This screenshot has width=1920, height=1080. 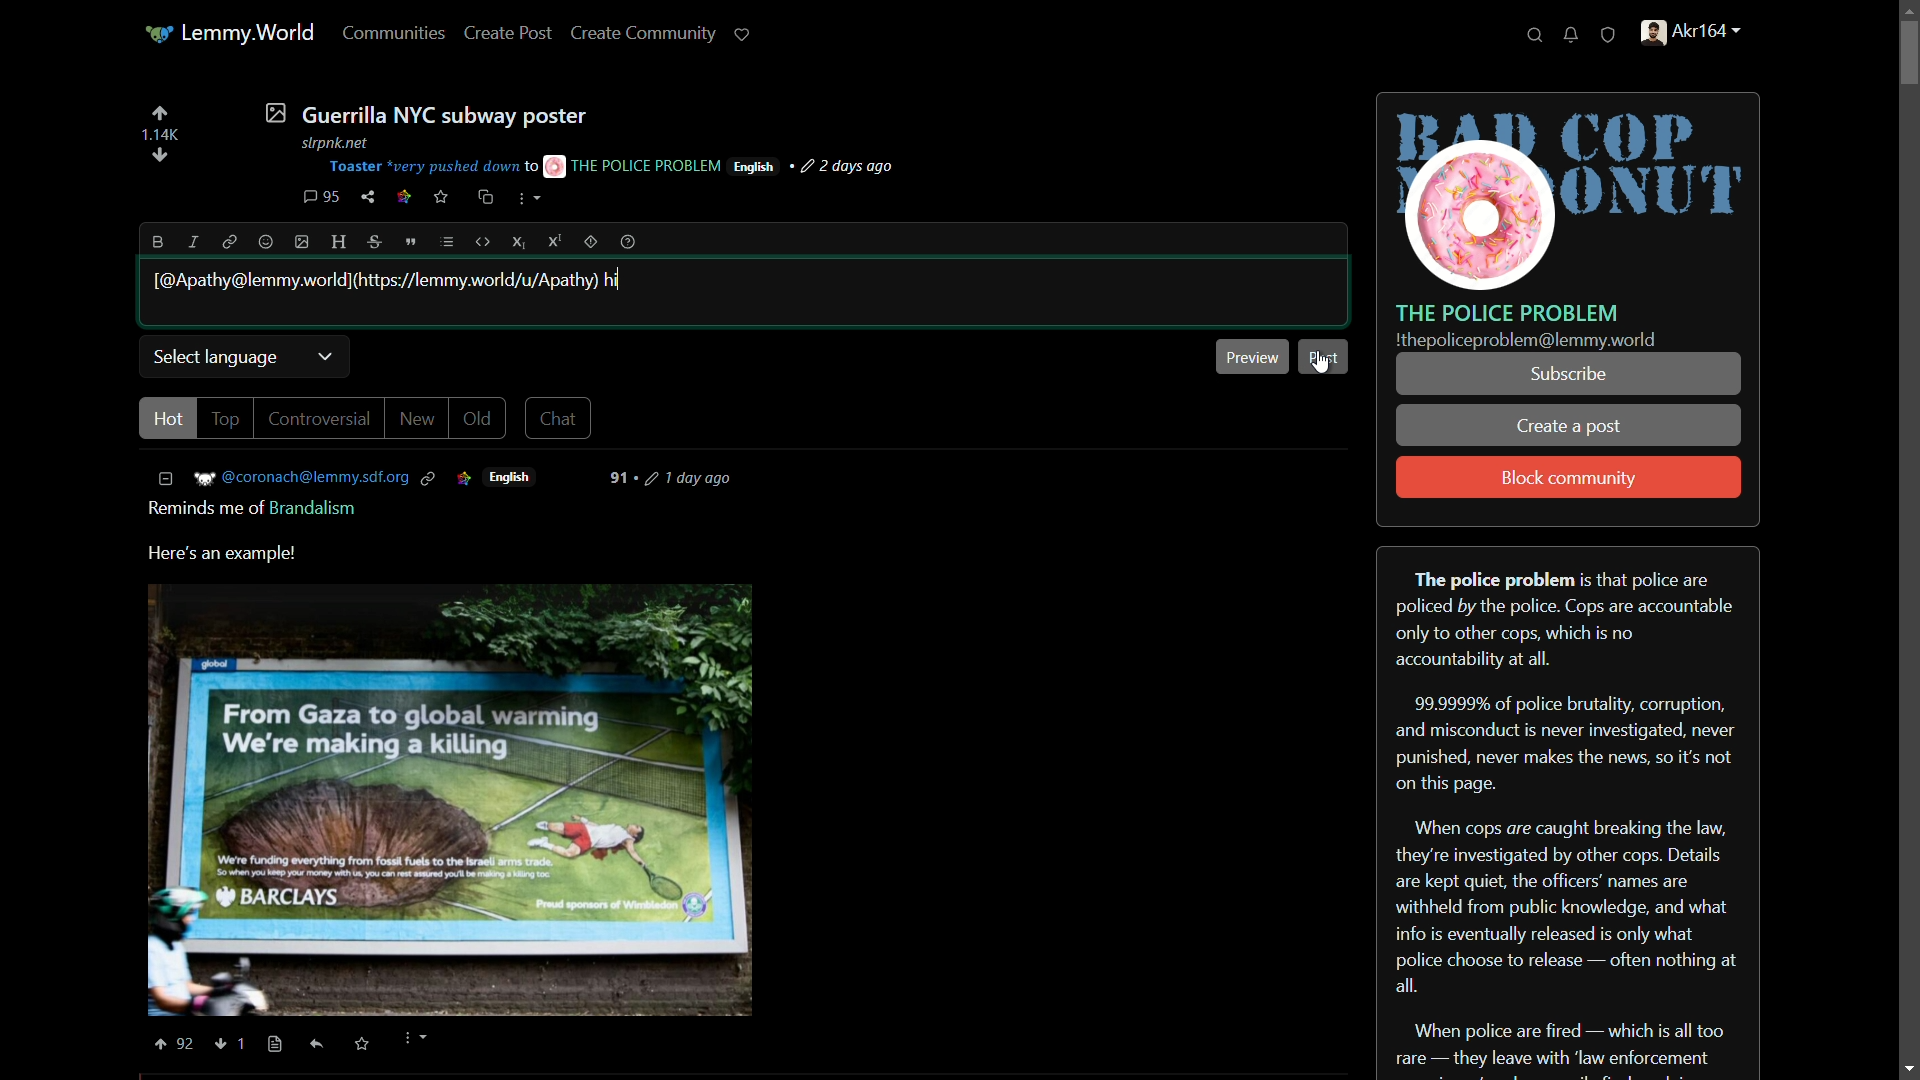 I want to click on post-title, so click(x=425, y=113).